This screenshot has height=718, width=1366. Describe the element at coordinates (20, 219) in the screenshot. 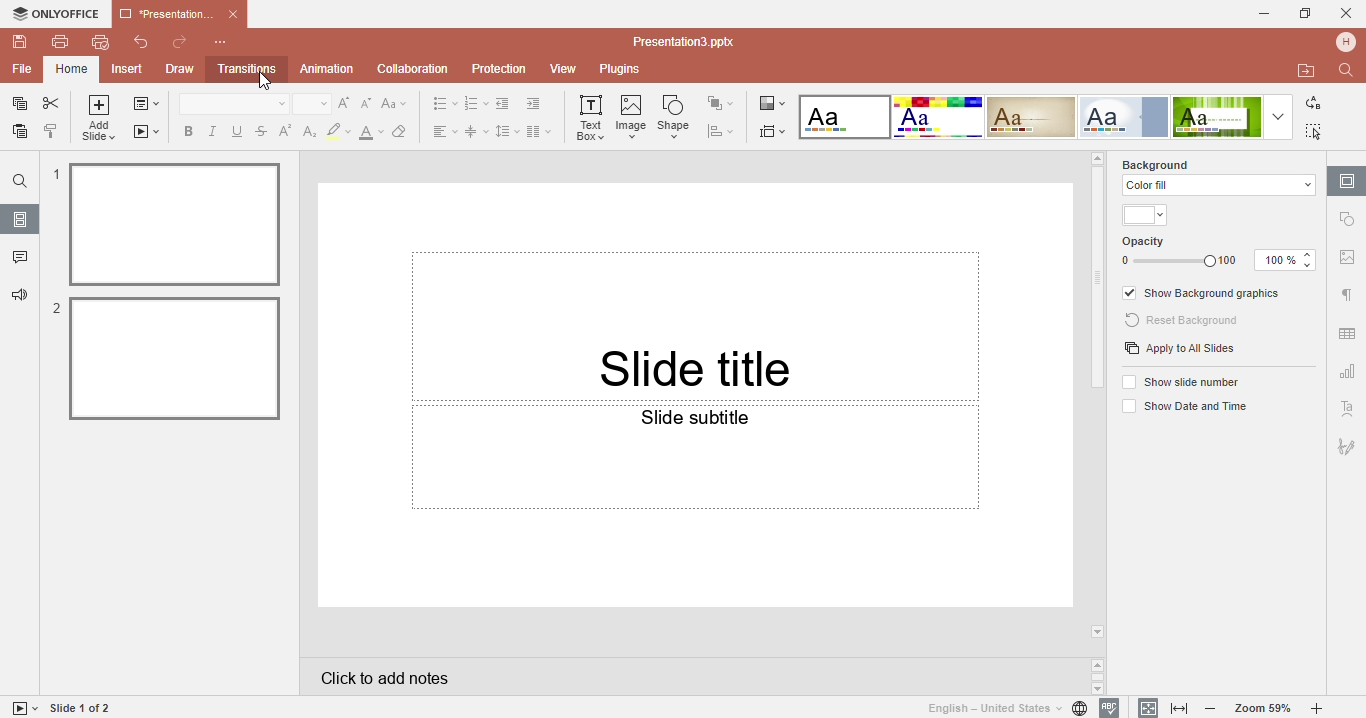

I see `Slides ` at that location.